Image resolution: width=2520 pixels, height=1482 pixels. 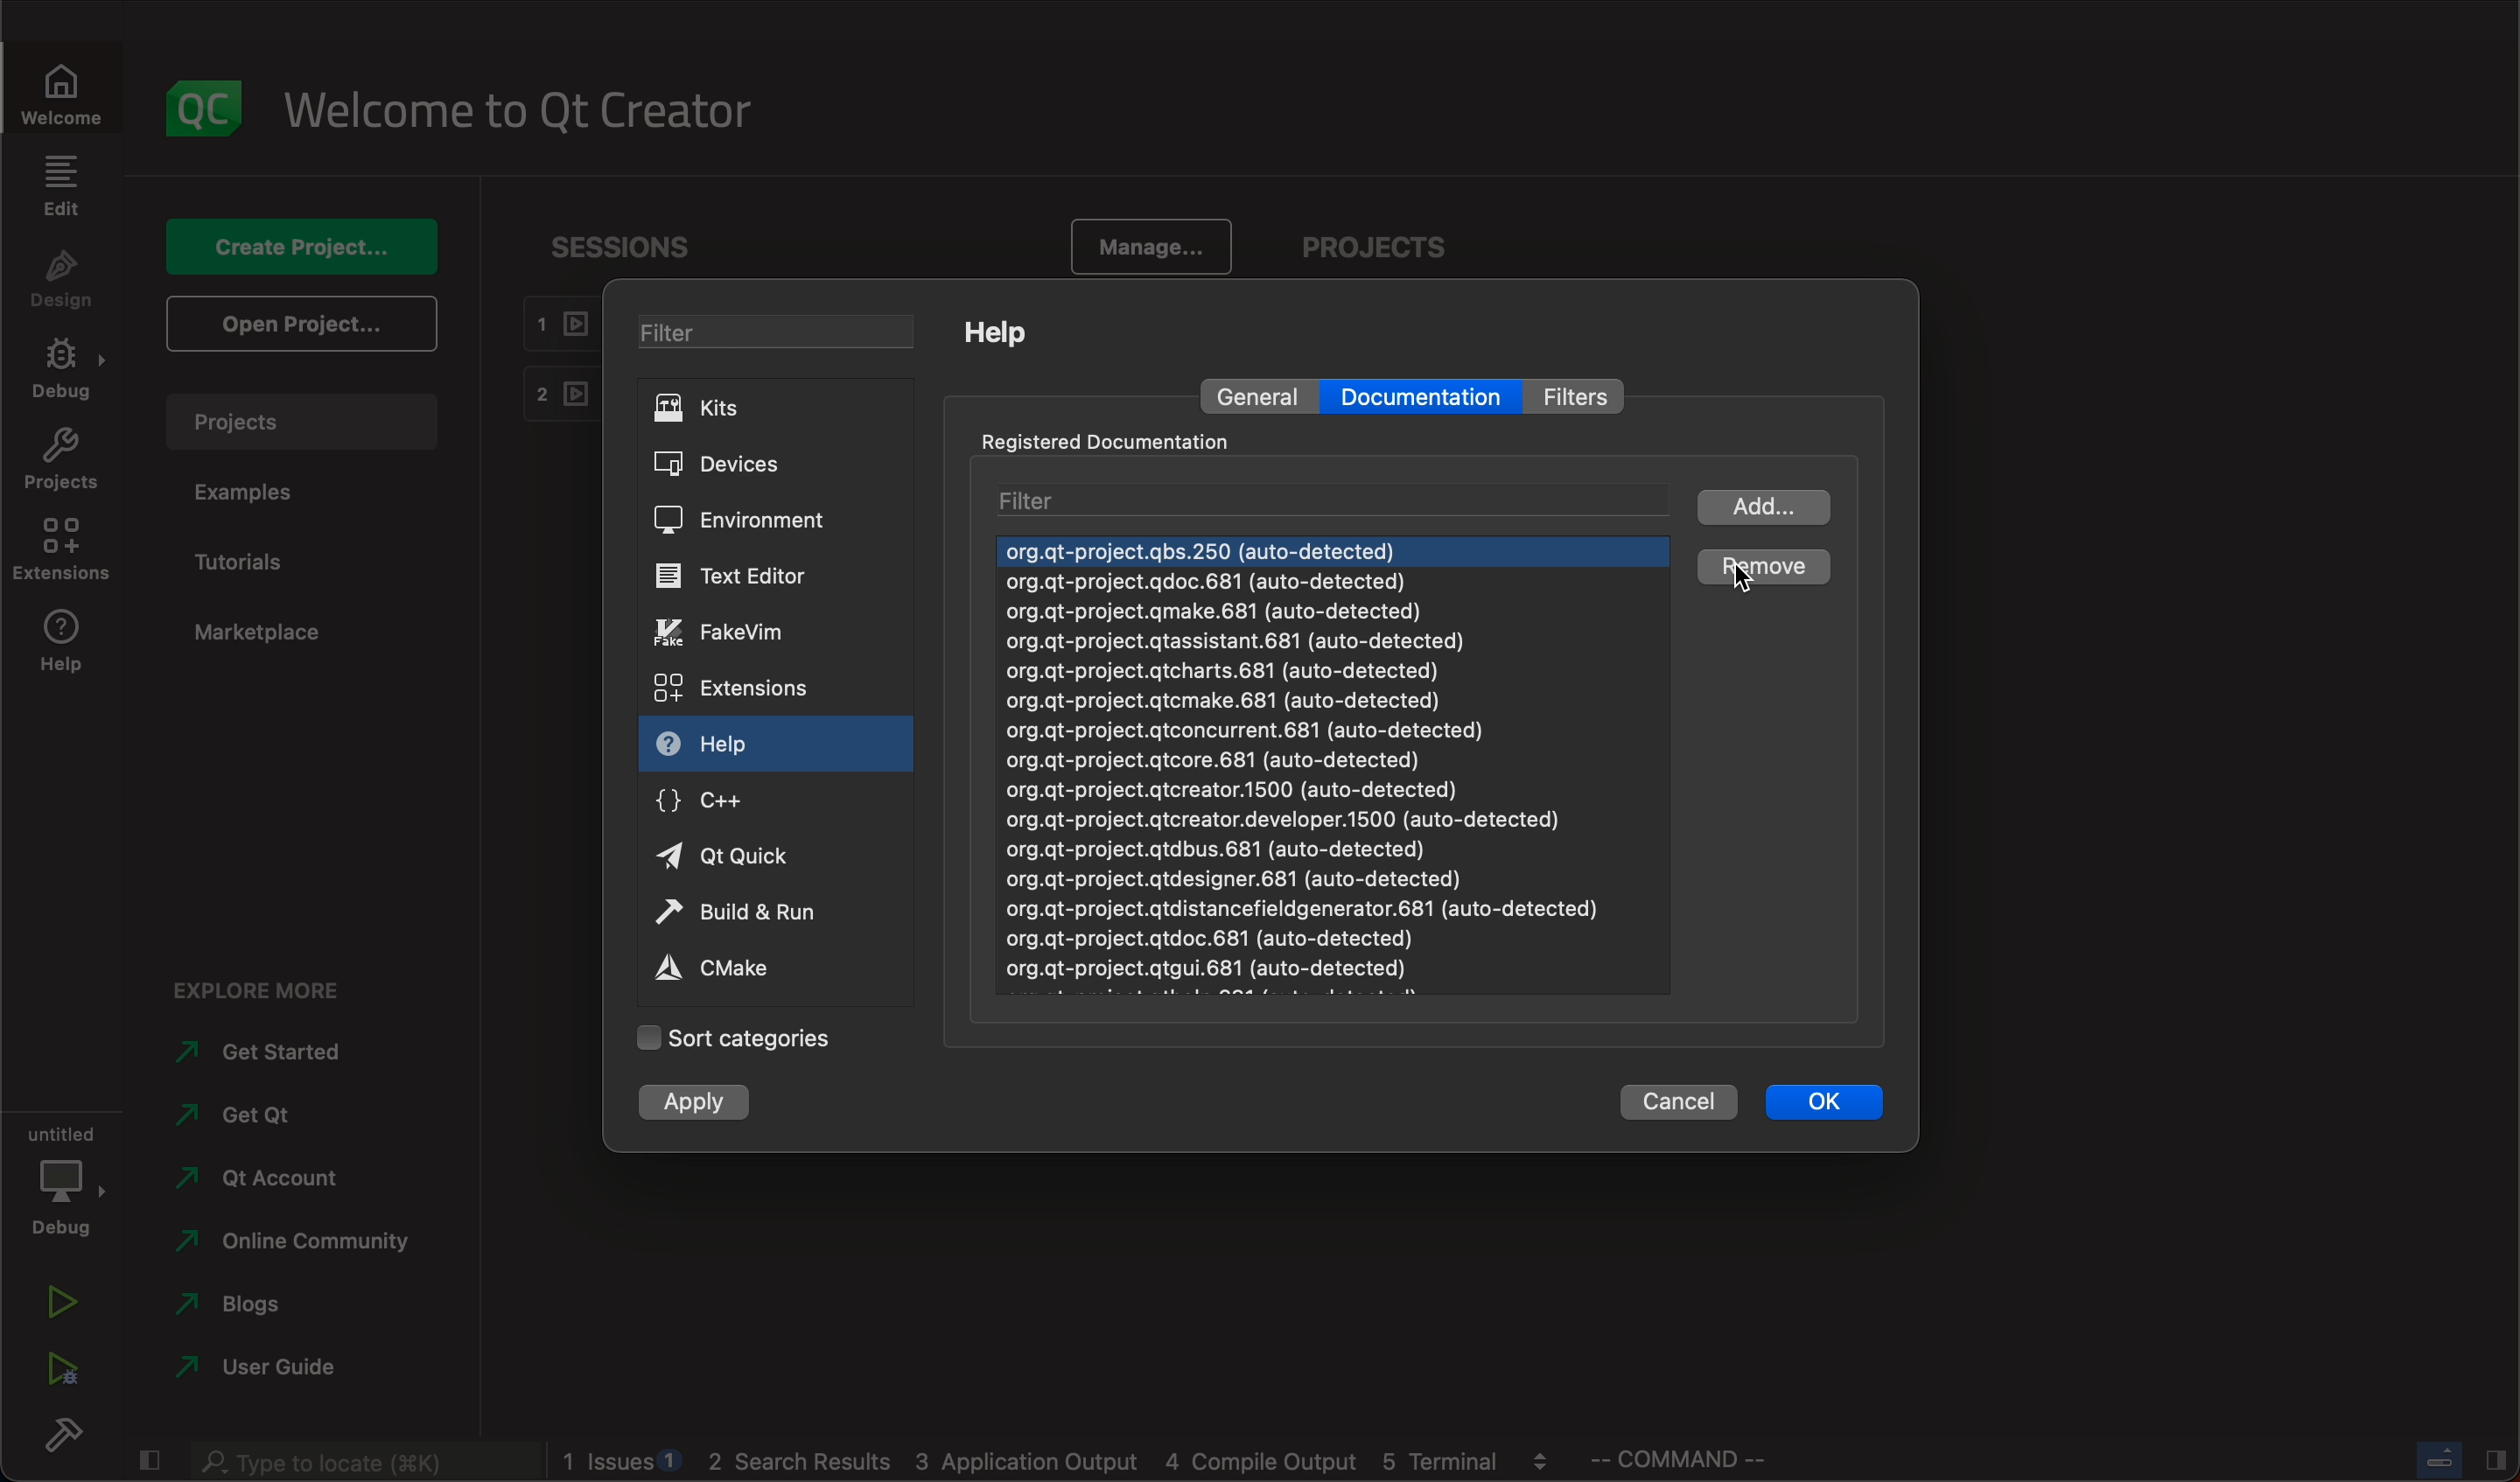 I want to click on help, so click(x=727, y=744).